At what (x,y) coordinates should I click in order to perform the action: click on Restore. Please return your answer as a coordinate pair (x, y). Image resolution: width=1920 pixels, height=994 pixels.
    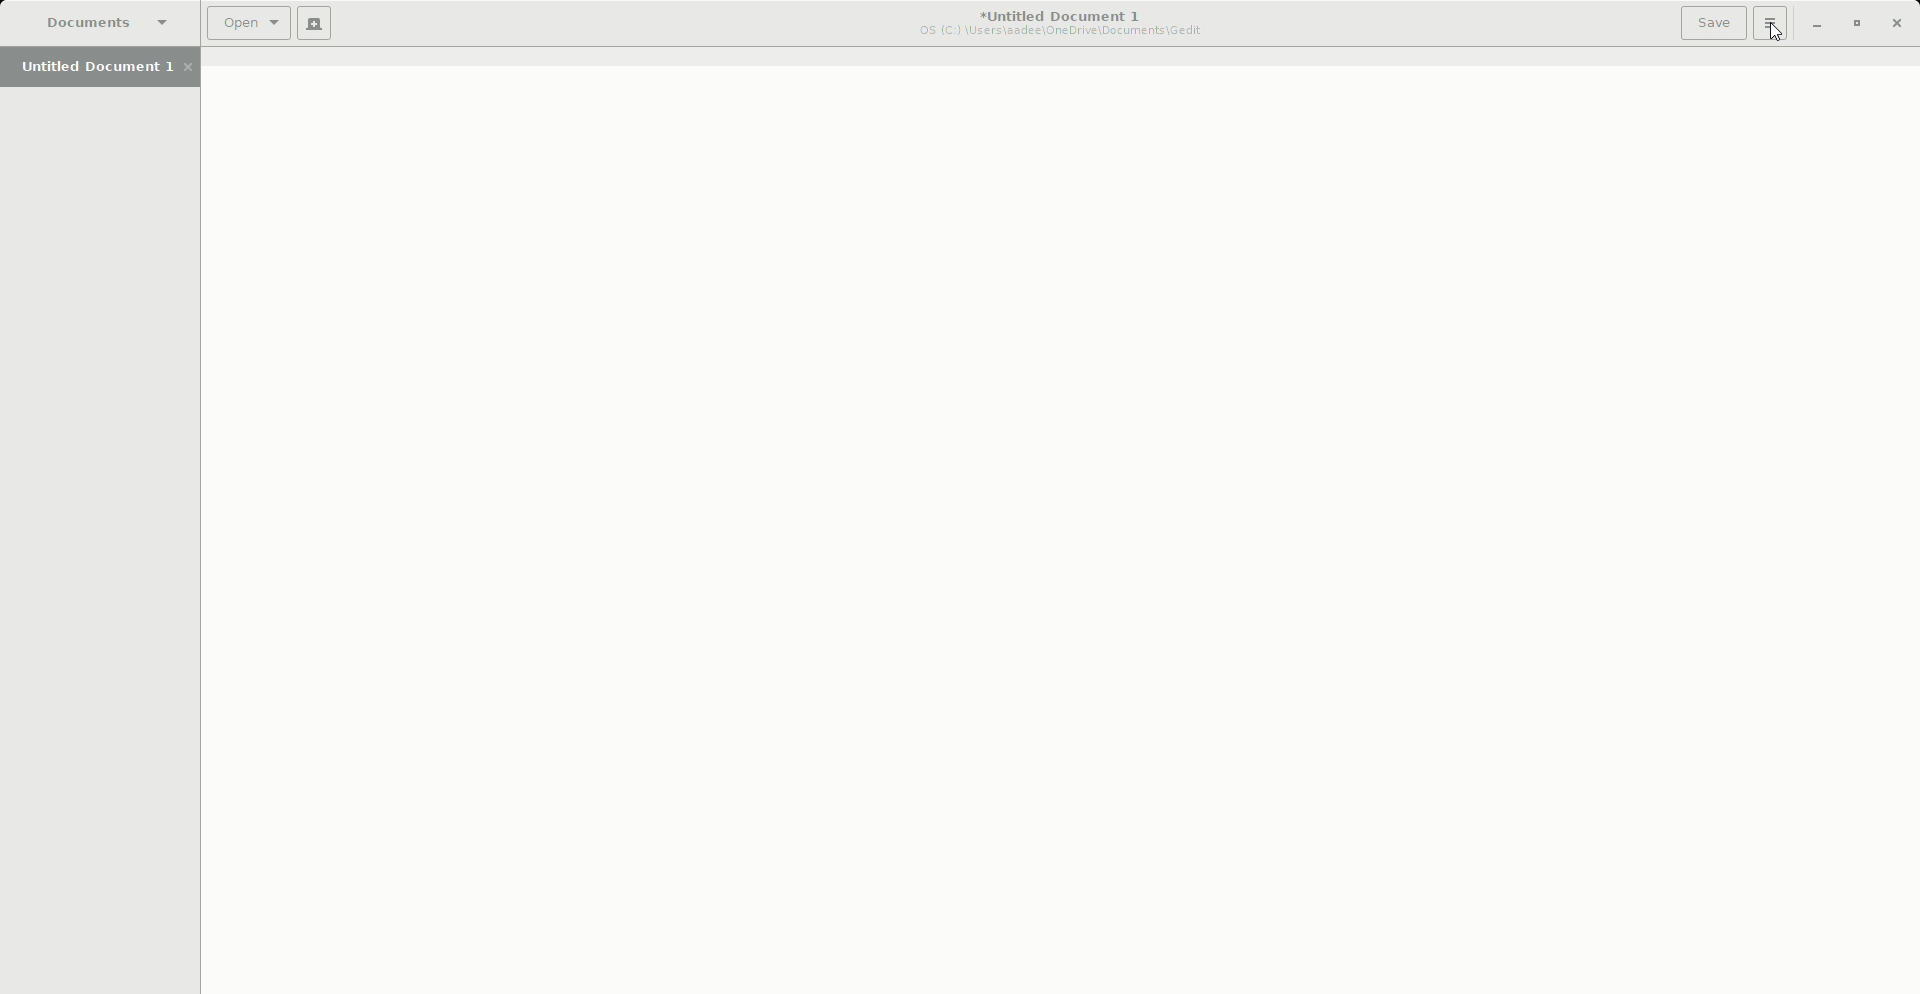
    Looking at the image, I should click on (1855, 23).